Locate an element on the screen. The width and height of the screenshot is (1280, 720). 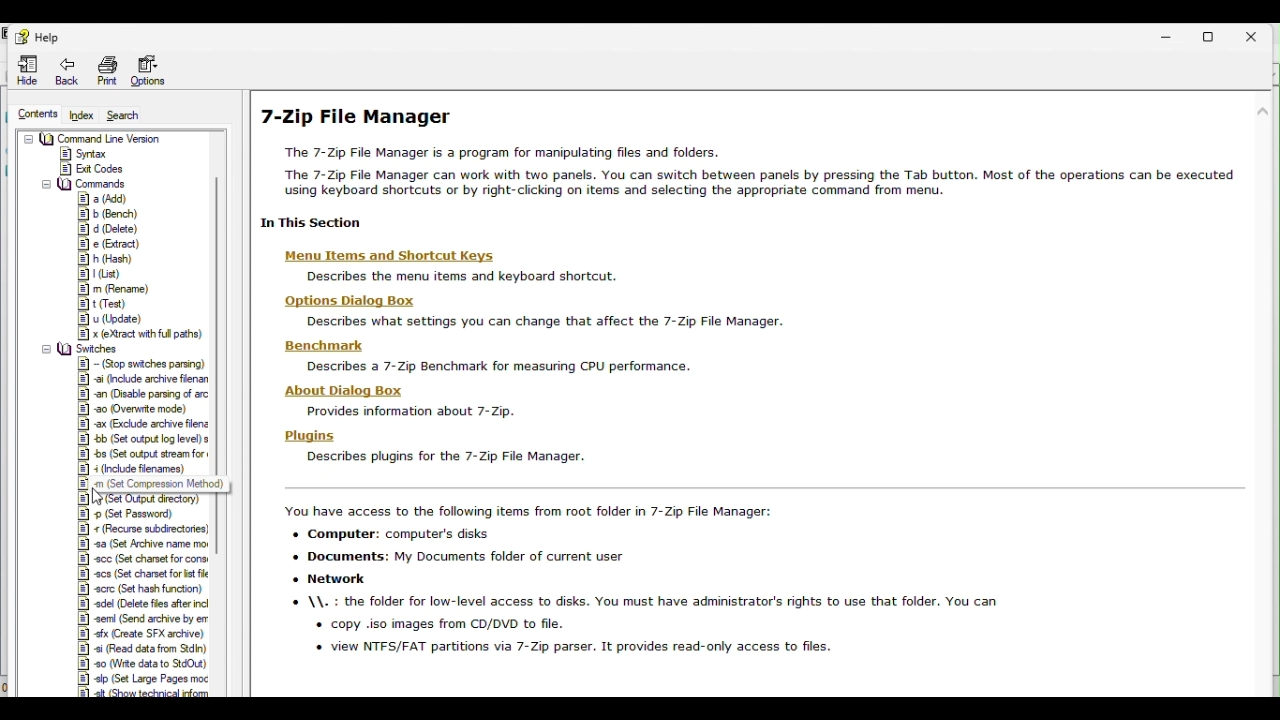
Minimise is located at coordinates (1169, 34).